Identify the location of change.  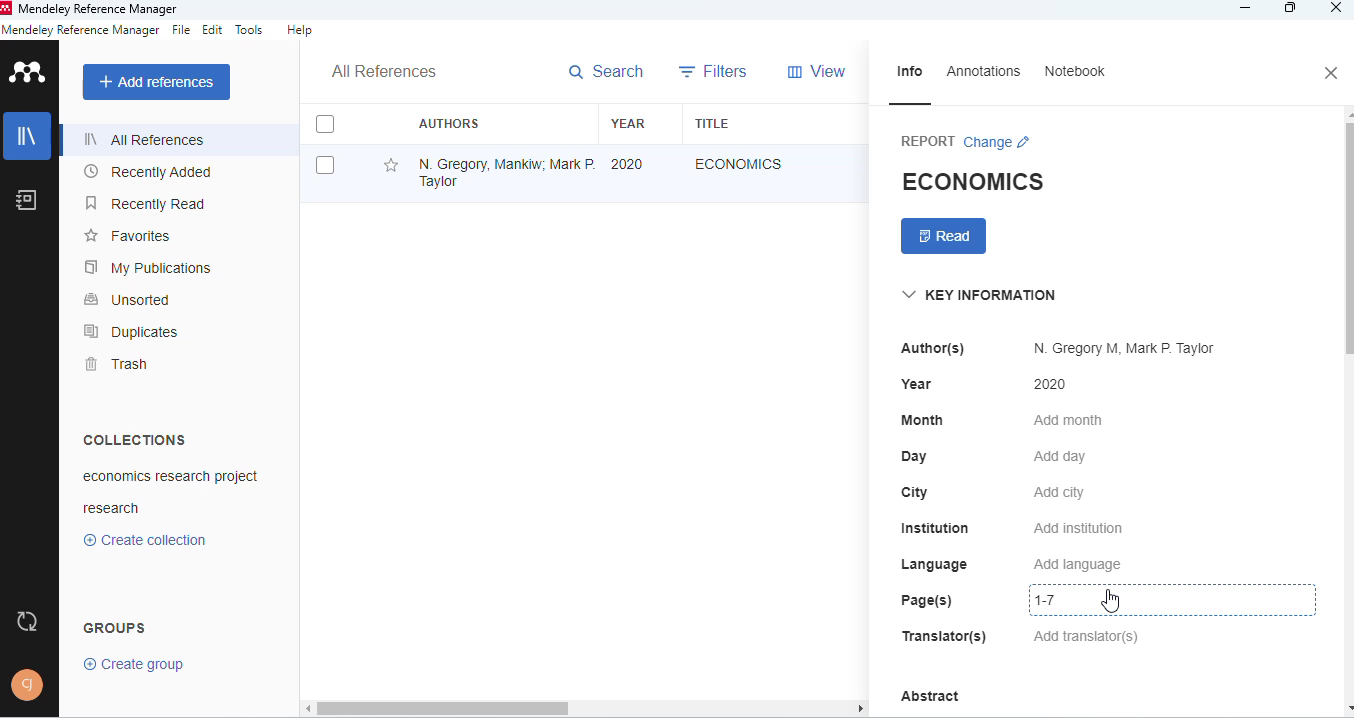
(998, 142).